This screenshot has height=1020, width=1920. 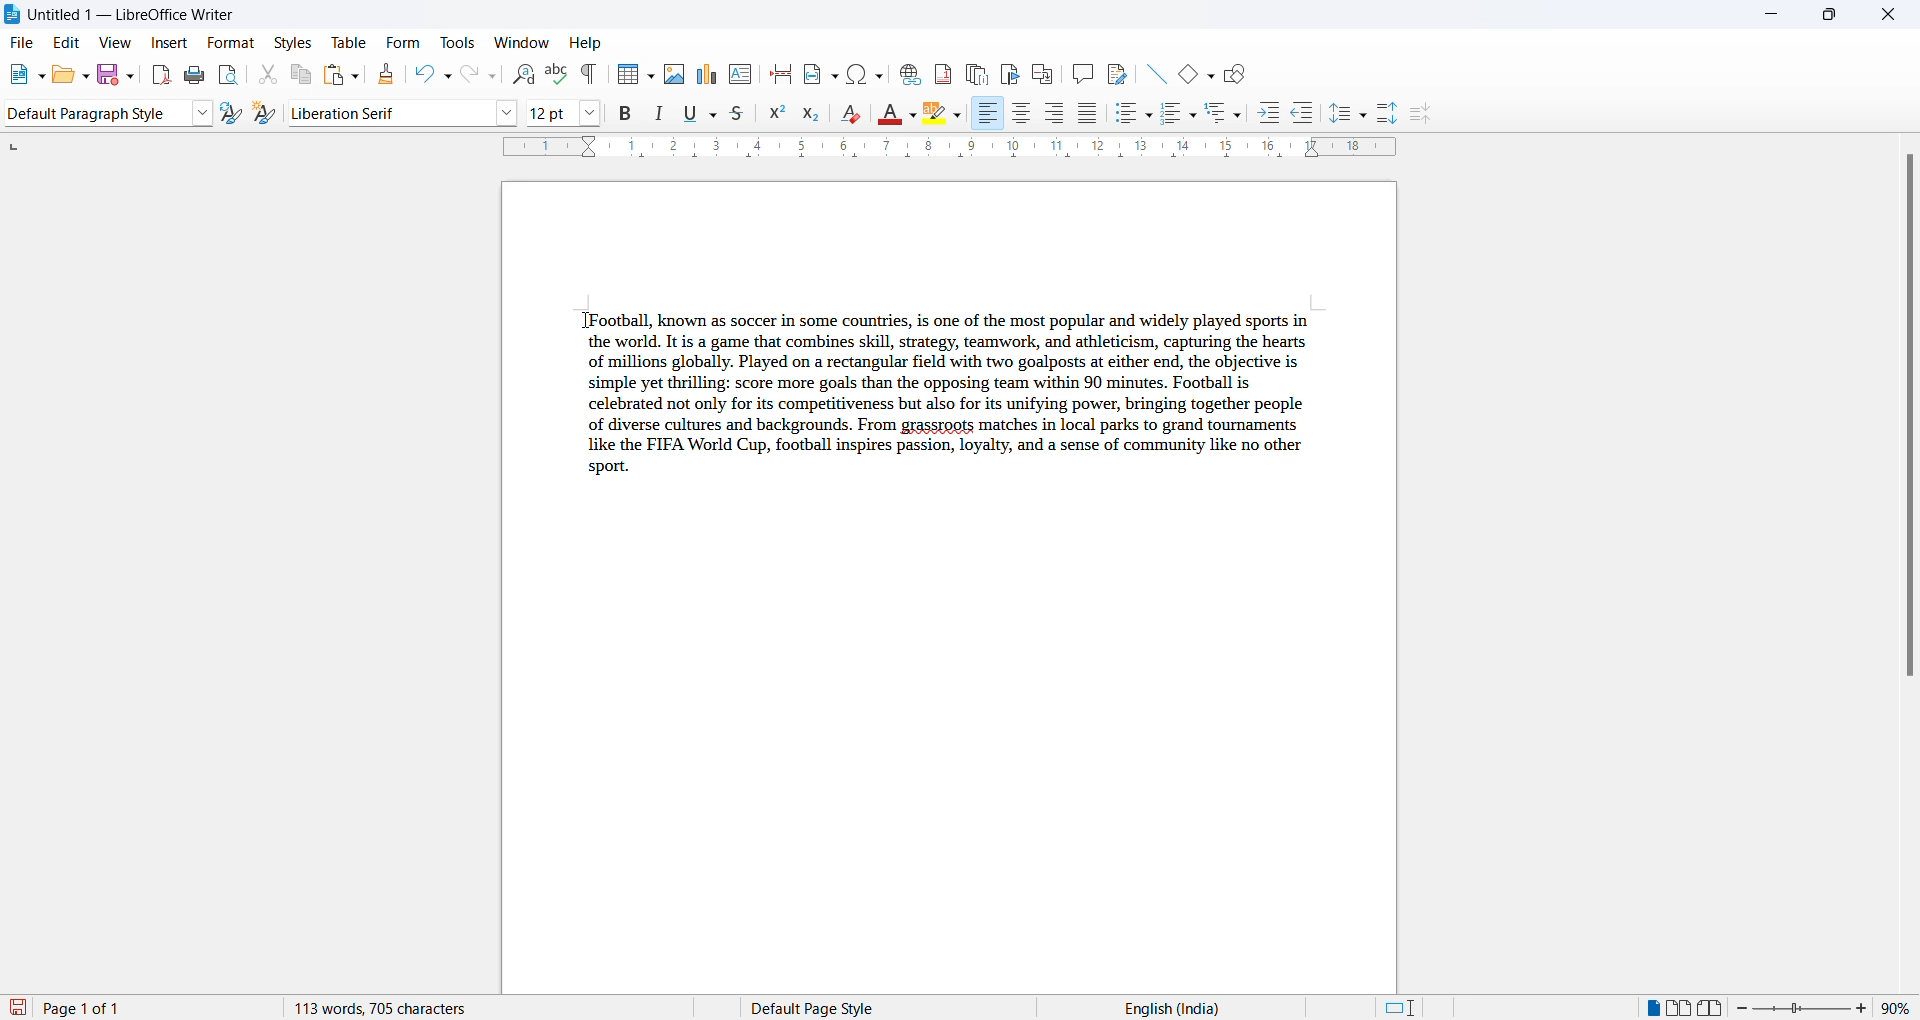 I want to click on font color options, so click(x=913, y=112).